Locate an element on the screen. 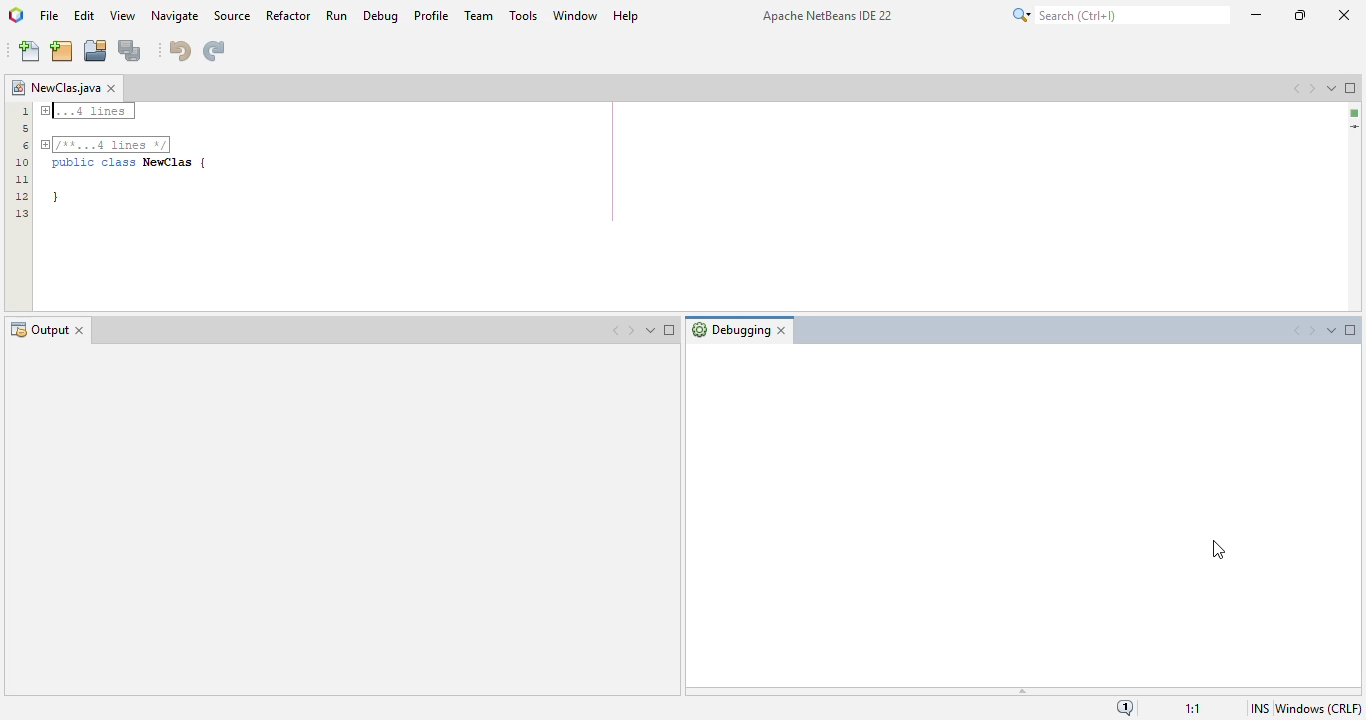 This screenshot has height=720, width=1366. redo is located at coordinates (213, 50).